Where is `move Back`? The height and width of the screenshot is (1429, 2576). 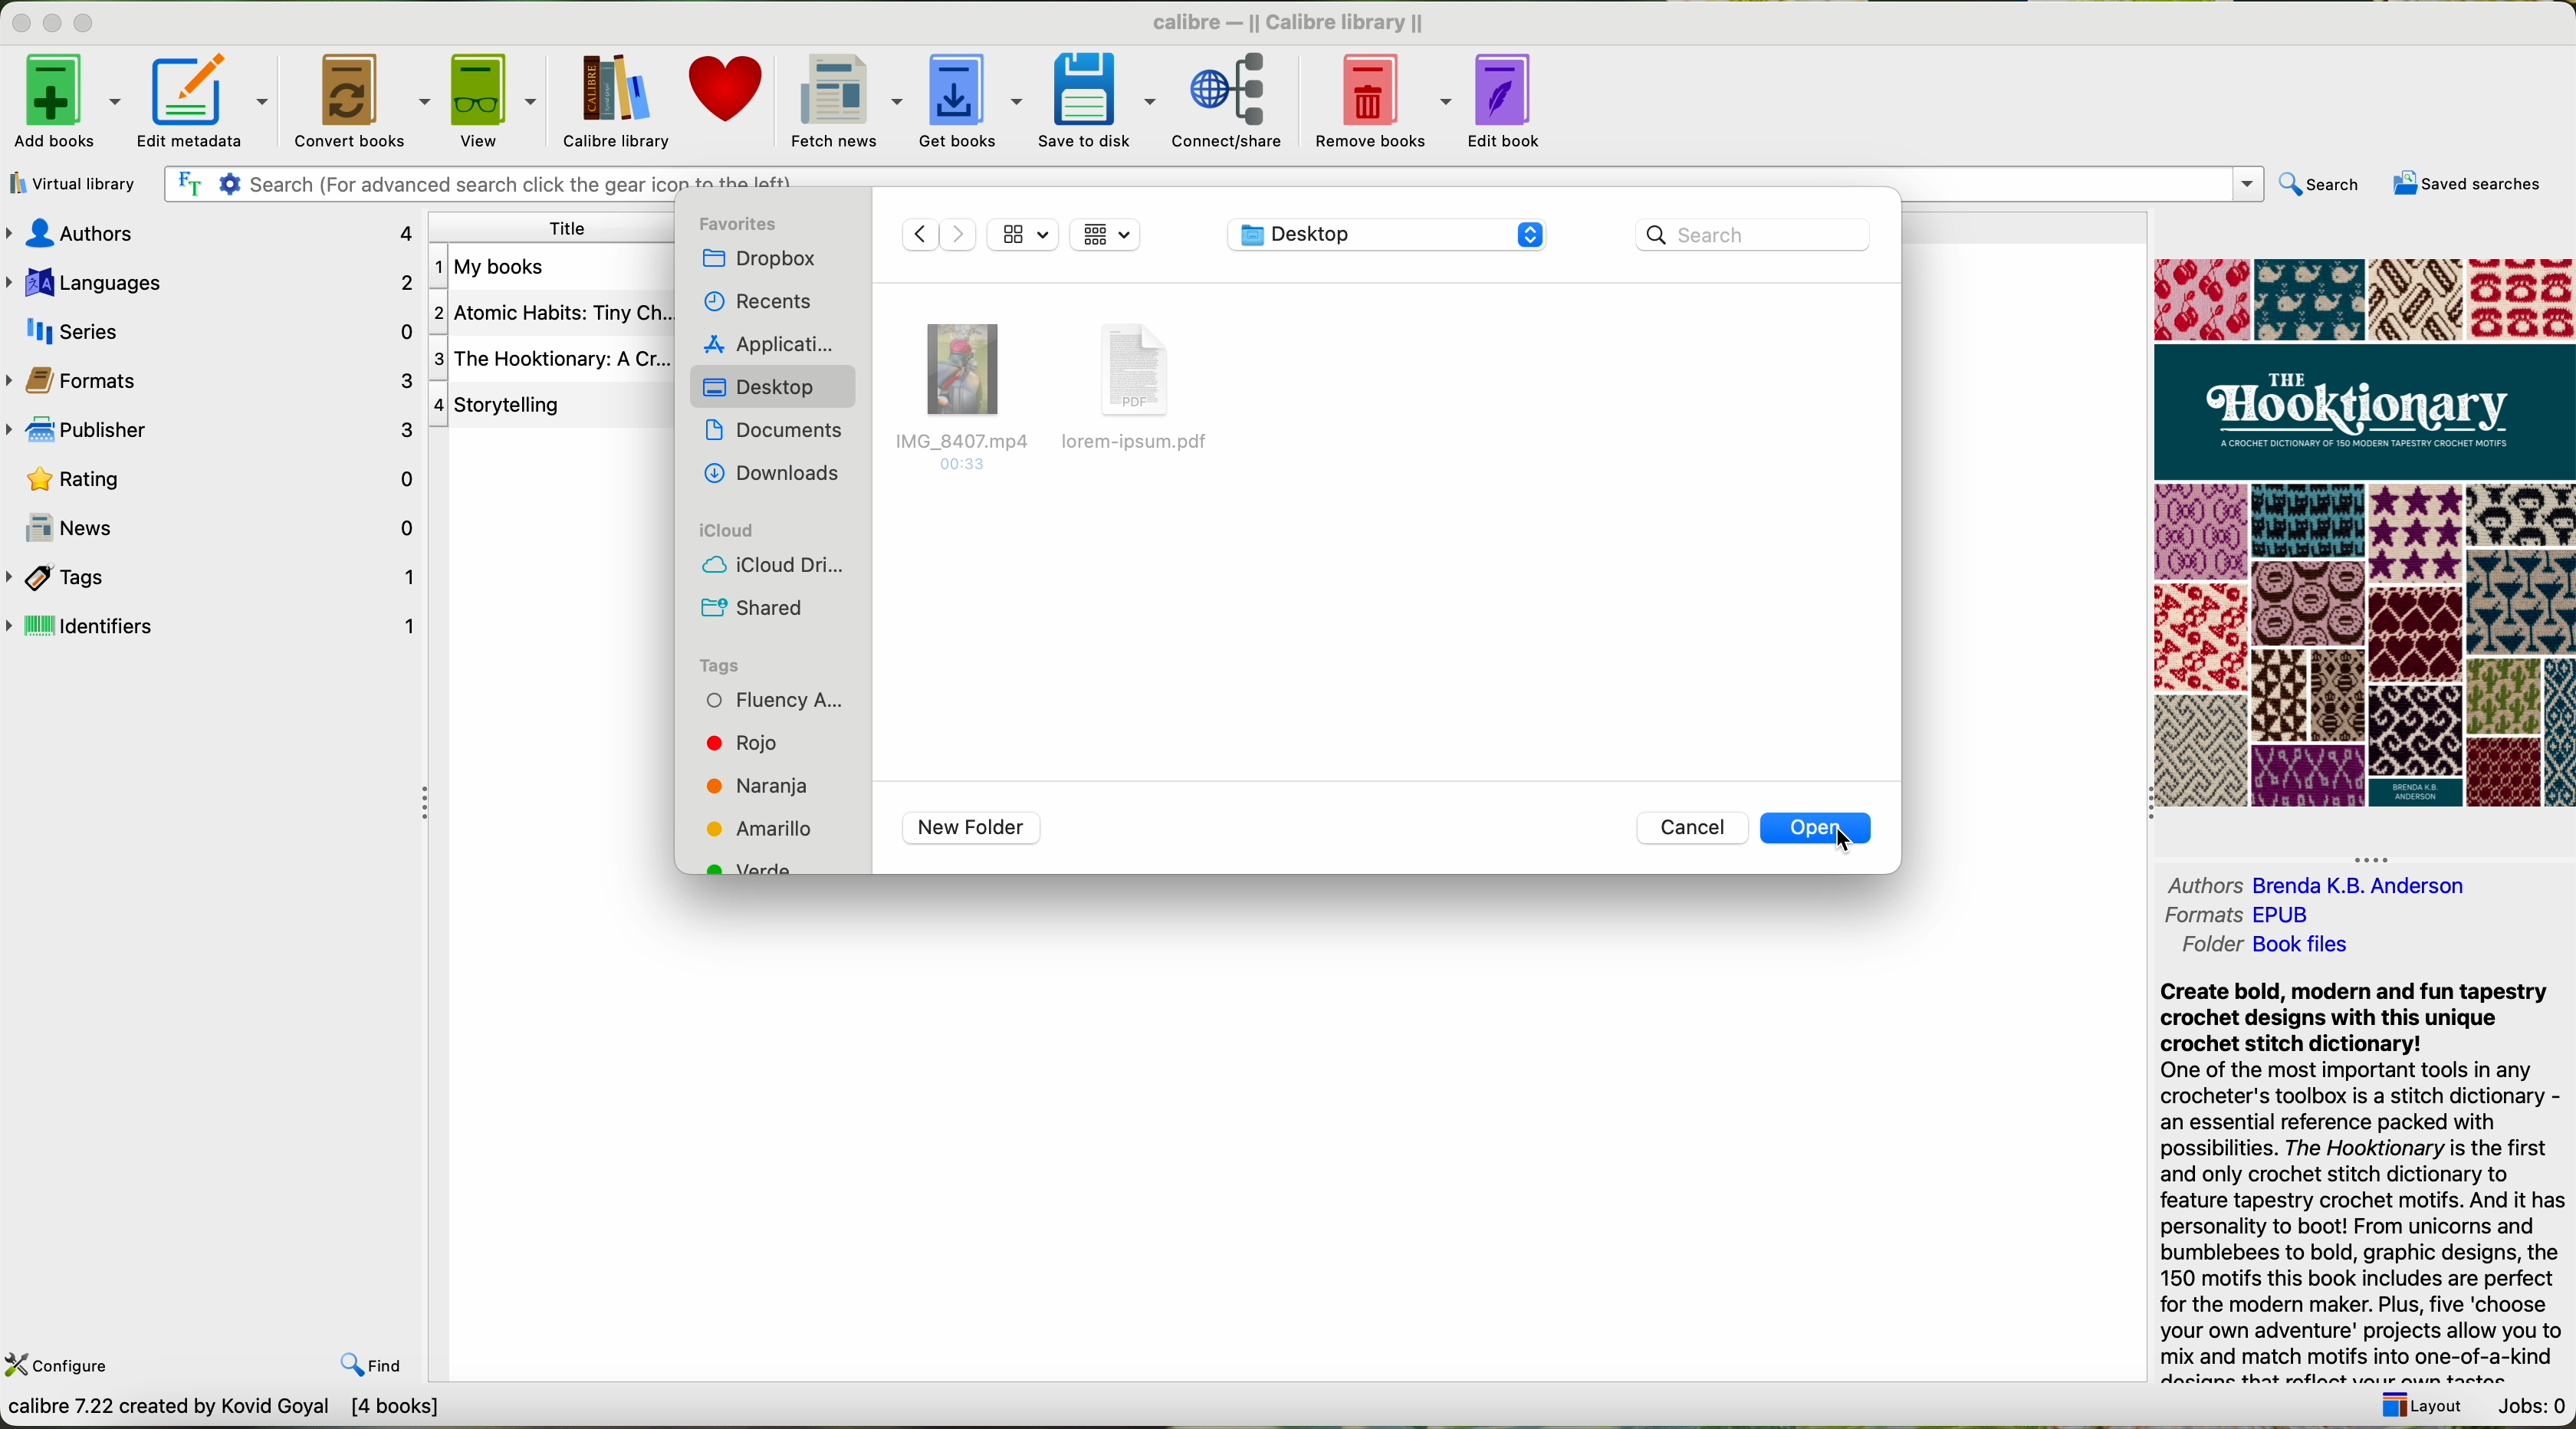 move Back is located at coordinates (916, 236).